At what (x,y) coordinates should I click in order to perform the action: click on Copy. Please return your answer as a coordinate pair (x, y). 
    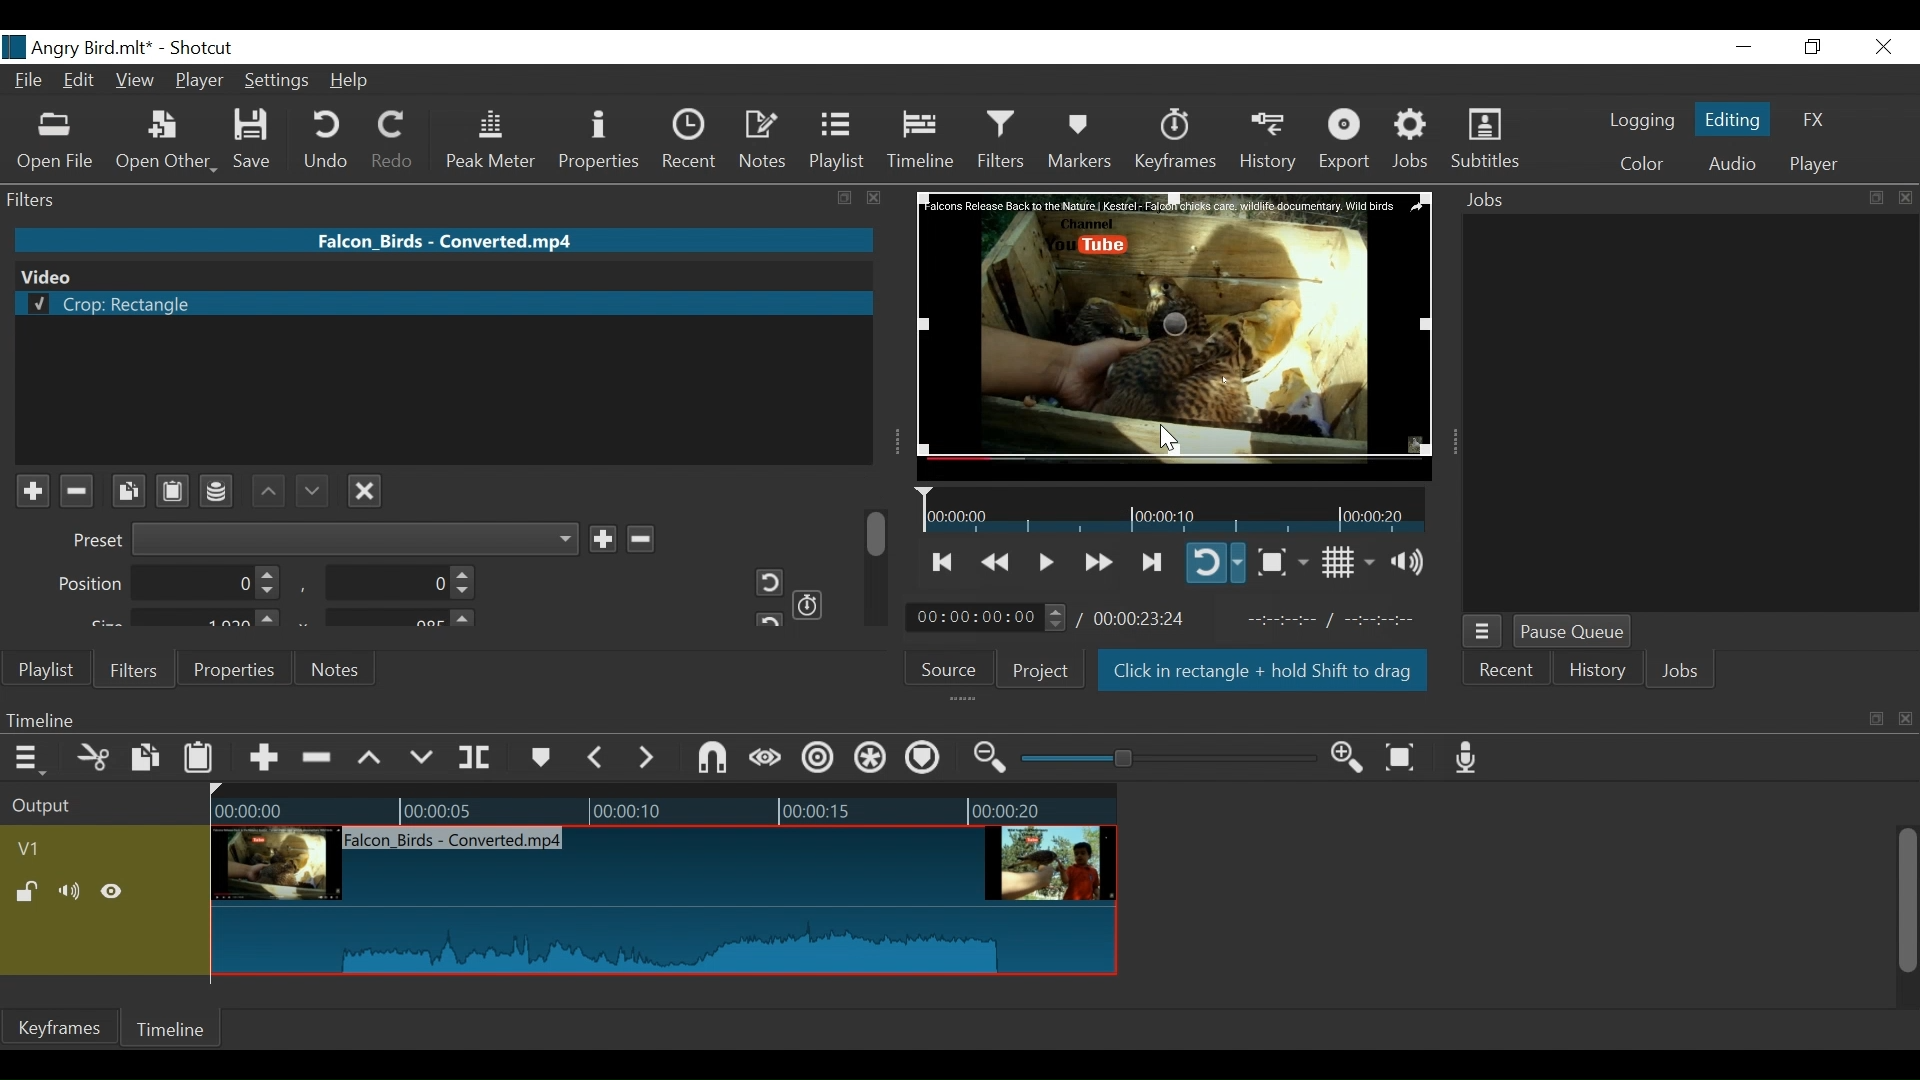
    Looking at the image, I should click on (128, 491).